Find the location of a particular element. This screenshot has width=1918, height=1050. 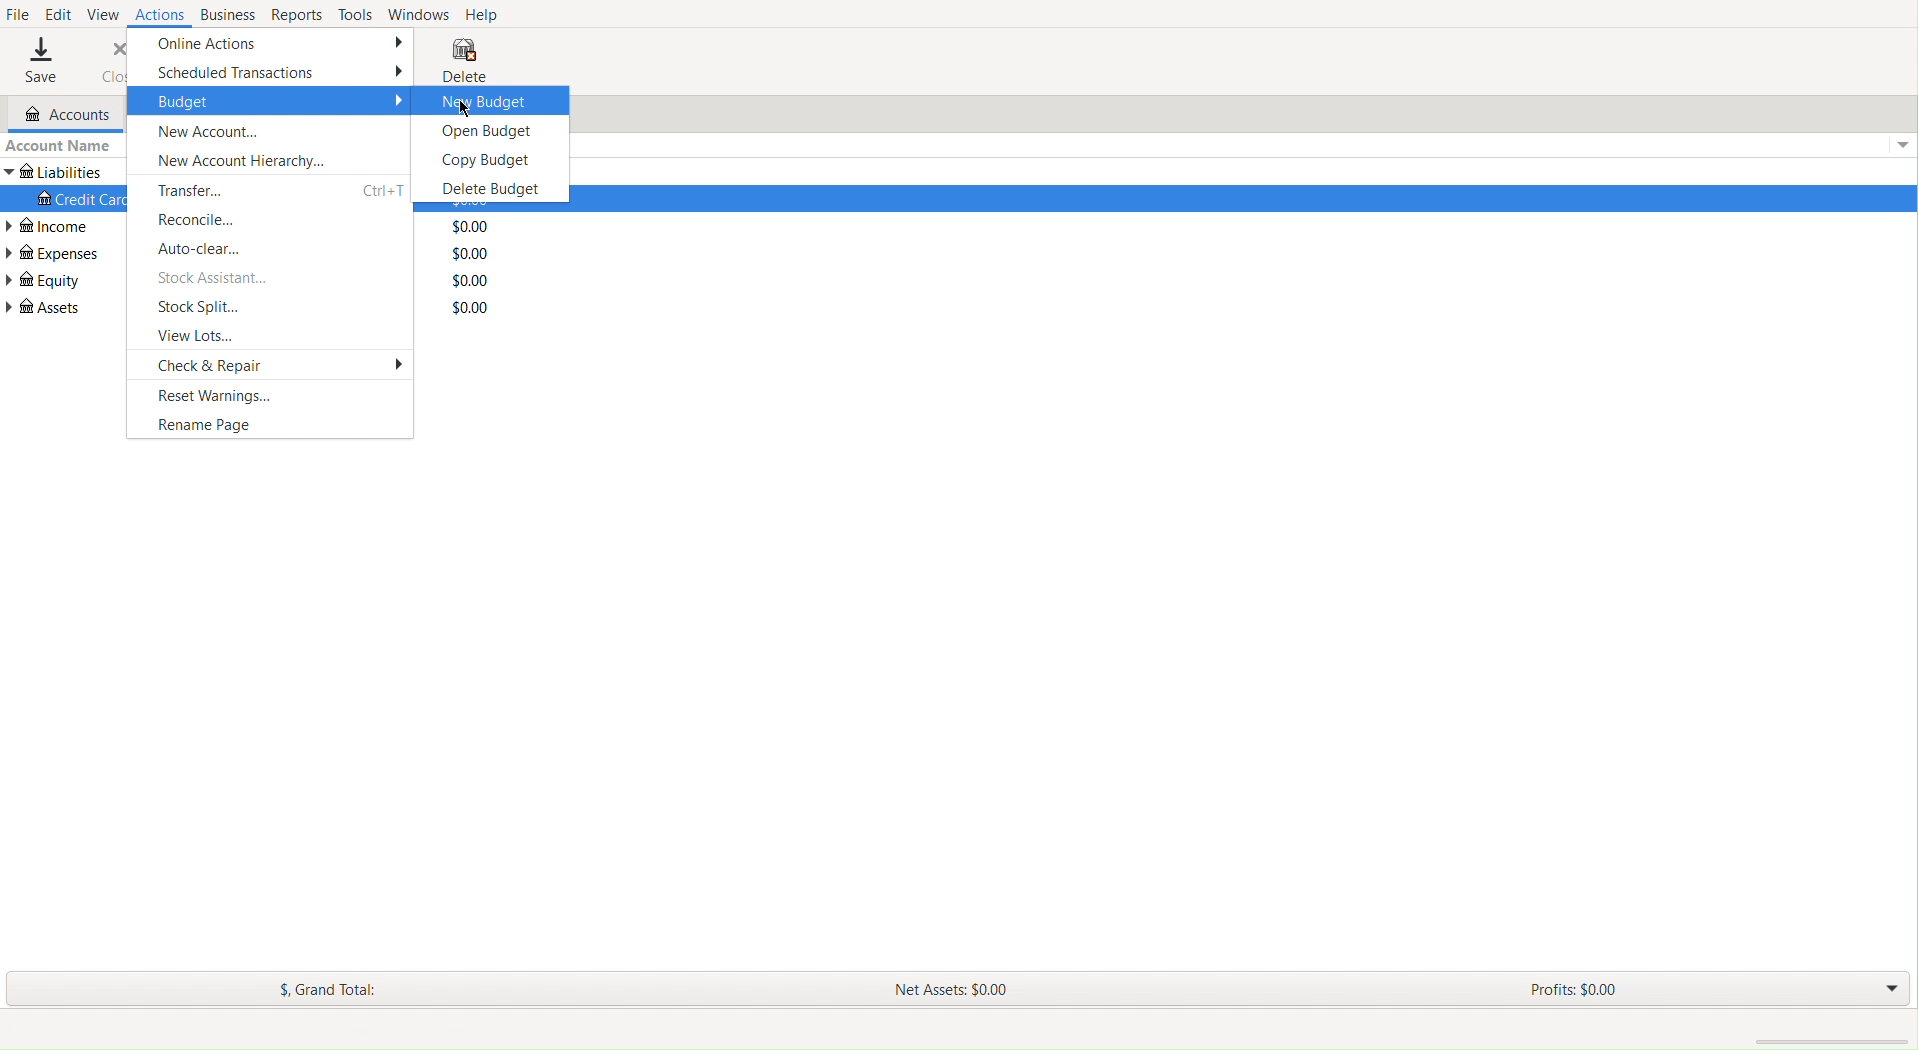

New Account is located at coordinates (216, 129).